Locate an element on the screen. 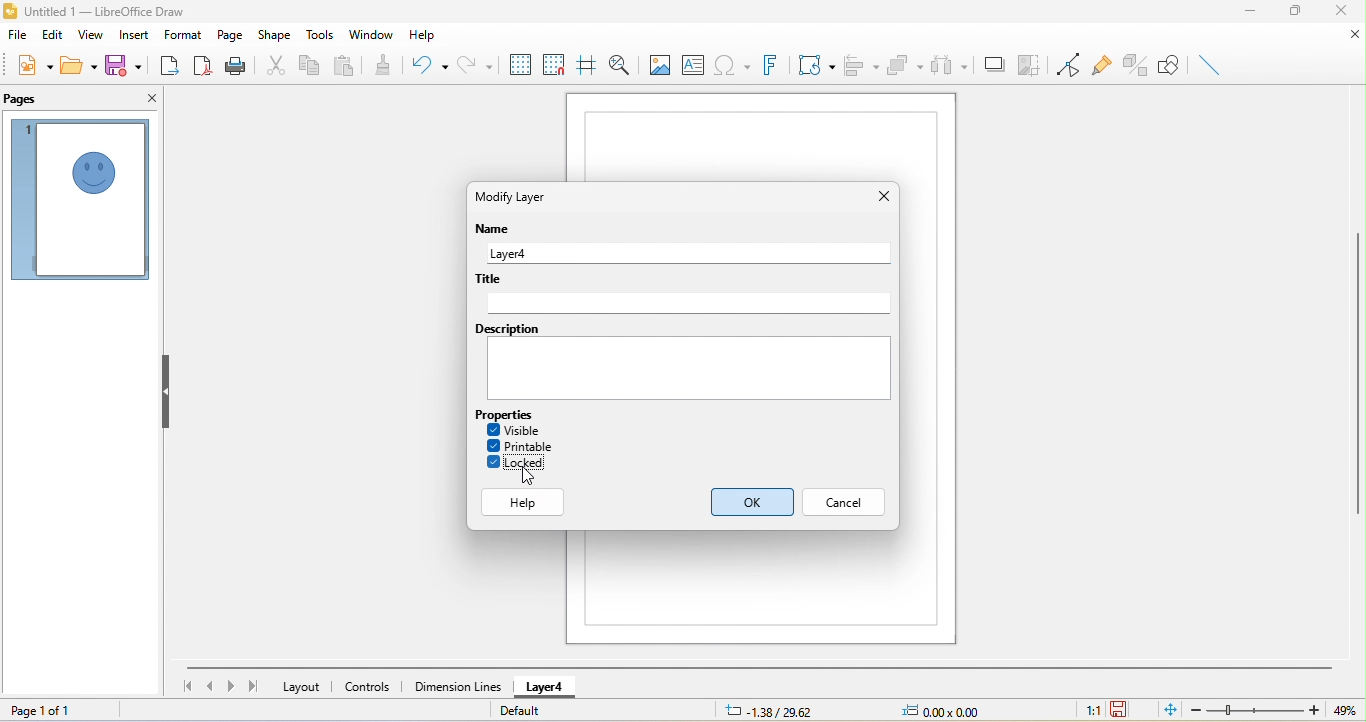 This screenshot has height=722, width=1366. print is located at coordinates (236, 65).